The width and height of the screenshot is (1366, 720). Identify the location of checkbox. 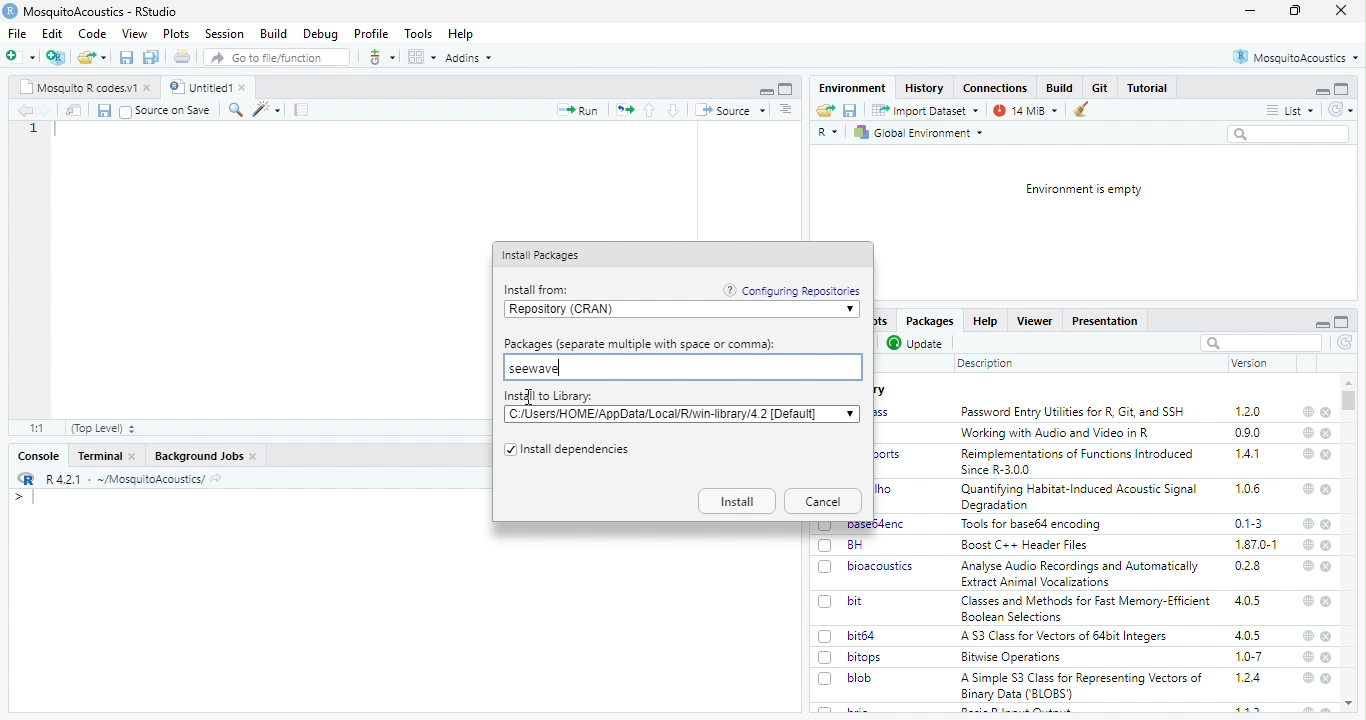
(126, 112).